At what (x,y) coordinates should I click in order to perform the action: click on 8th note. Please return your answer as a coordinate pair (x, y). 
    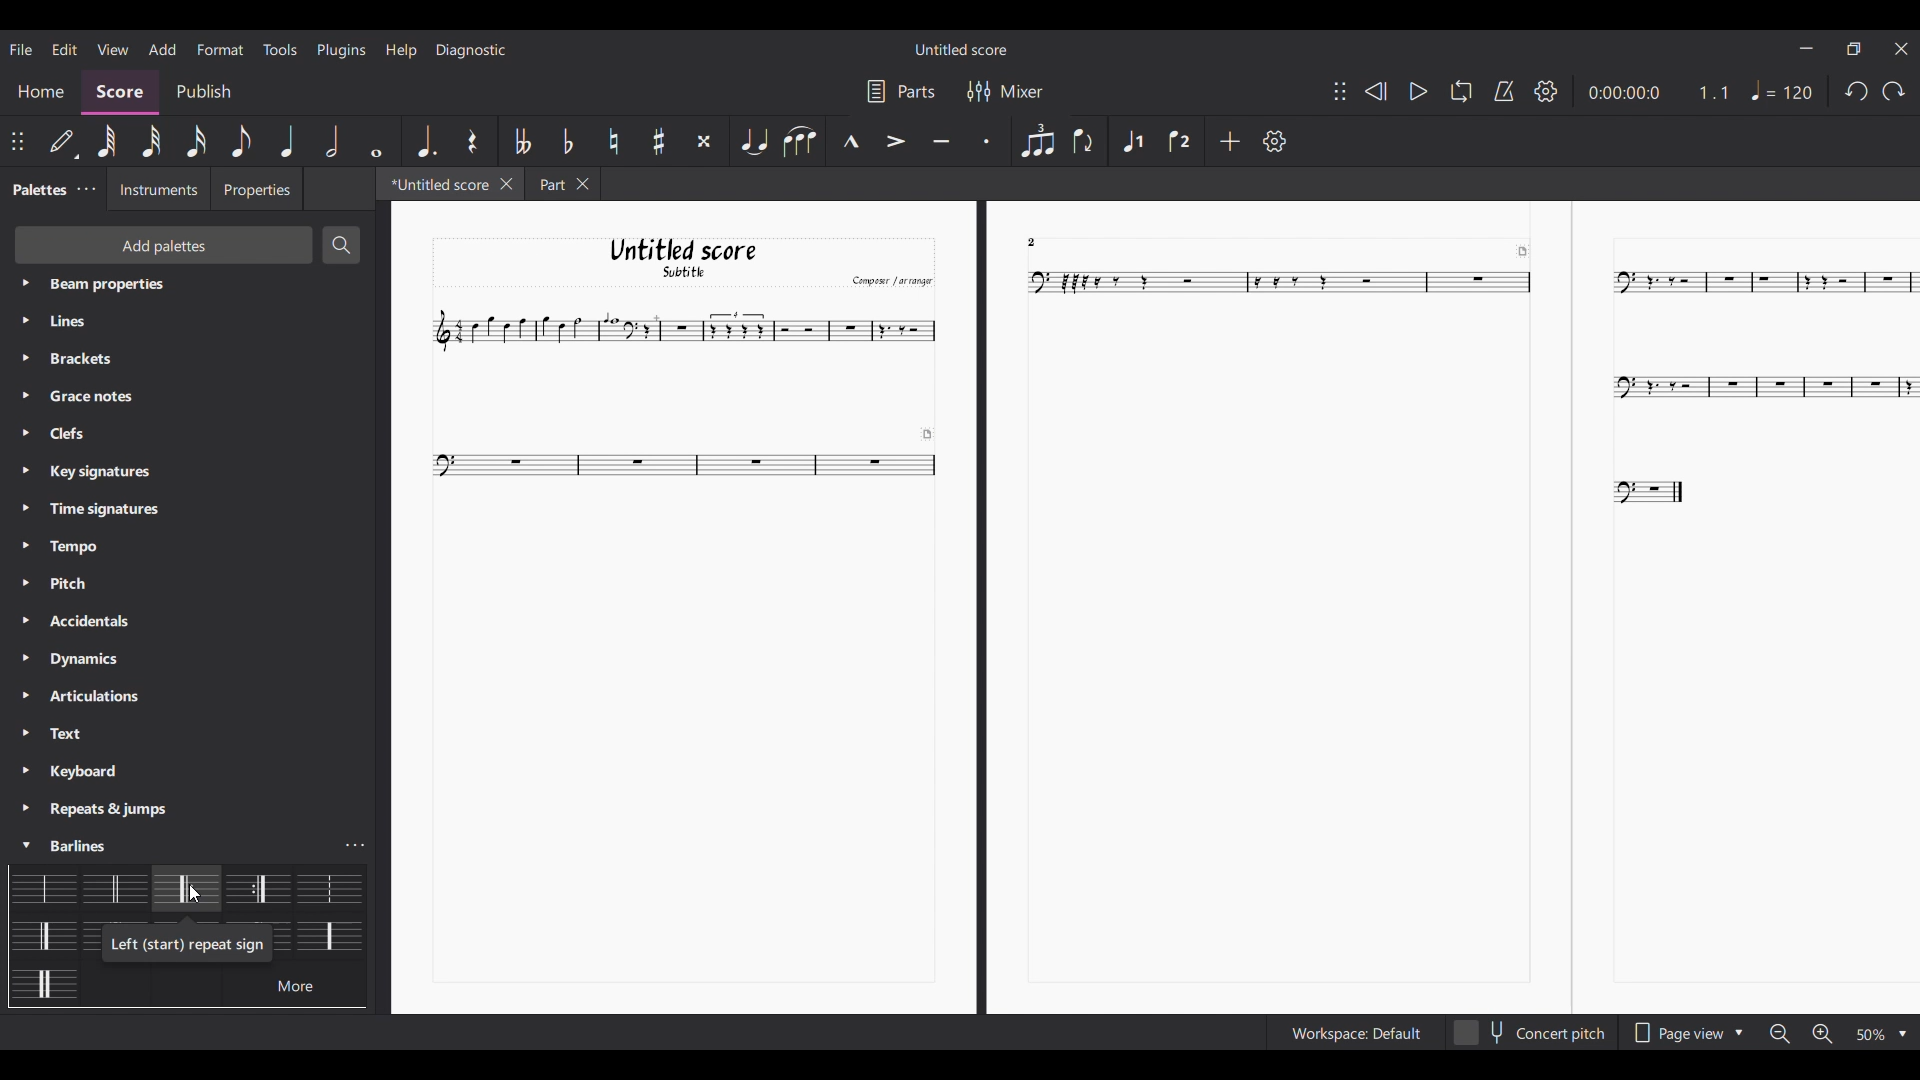
    Looking at the image, I should click on (240, 141).